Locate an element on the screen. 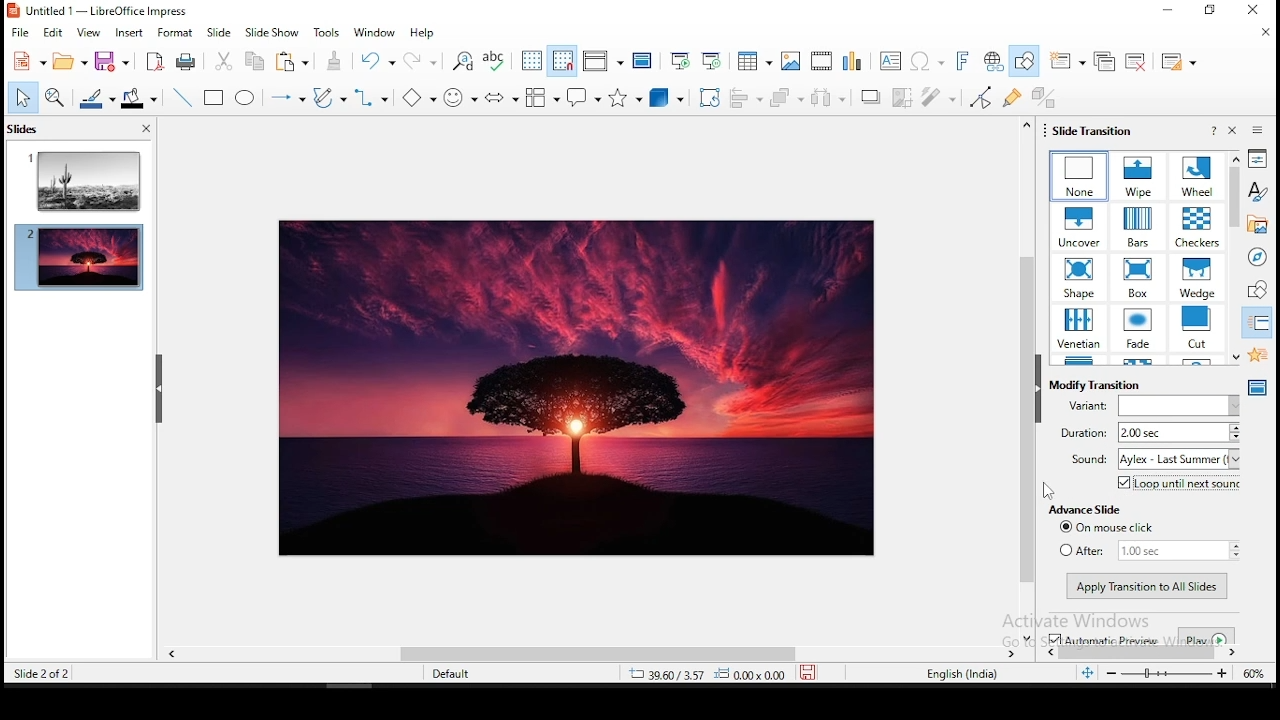  transition effects is located at coordinates (1195, 276).